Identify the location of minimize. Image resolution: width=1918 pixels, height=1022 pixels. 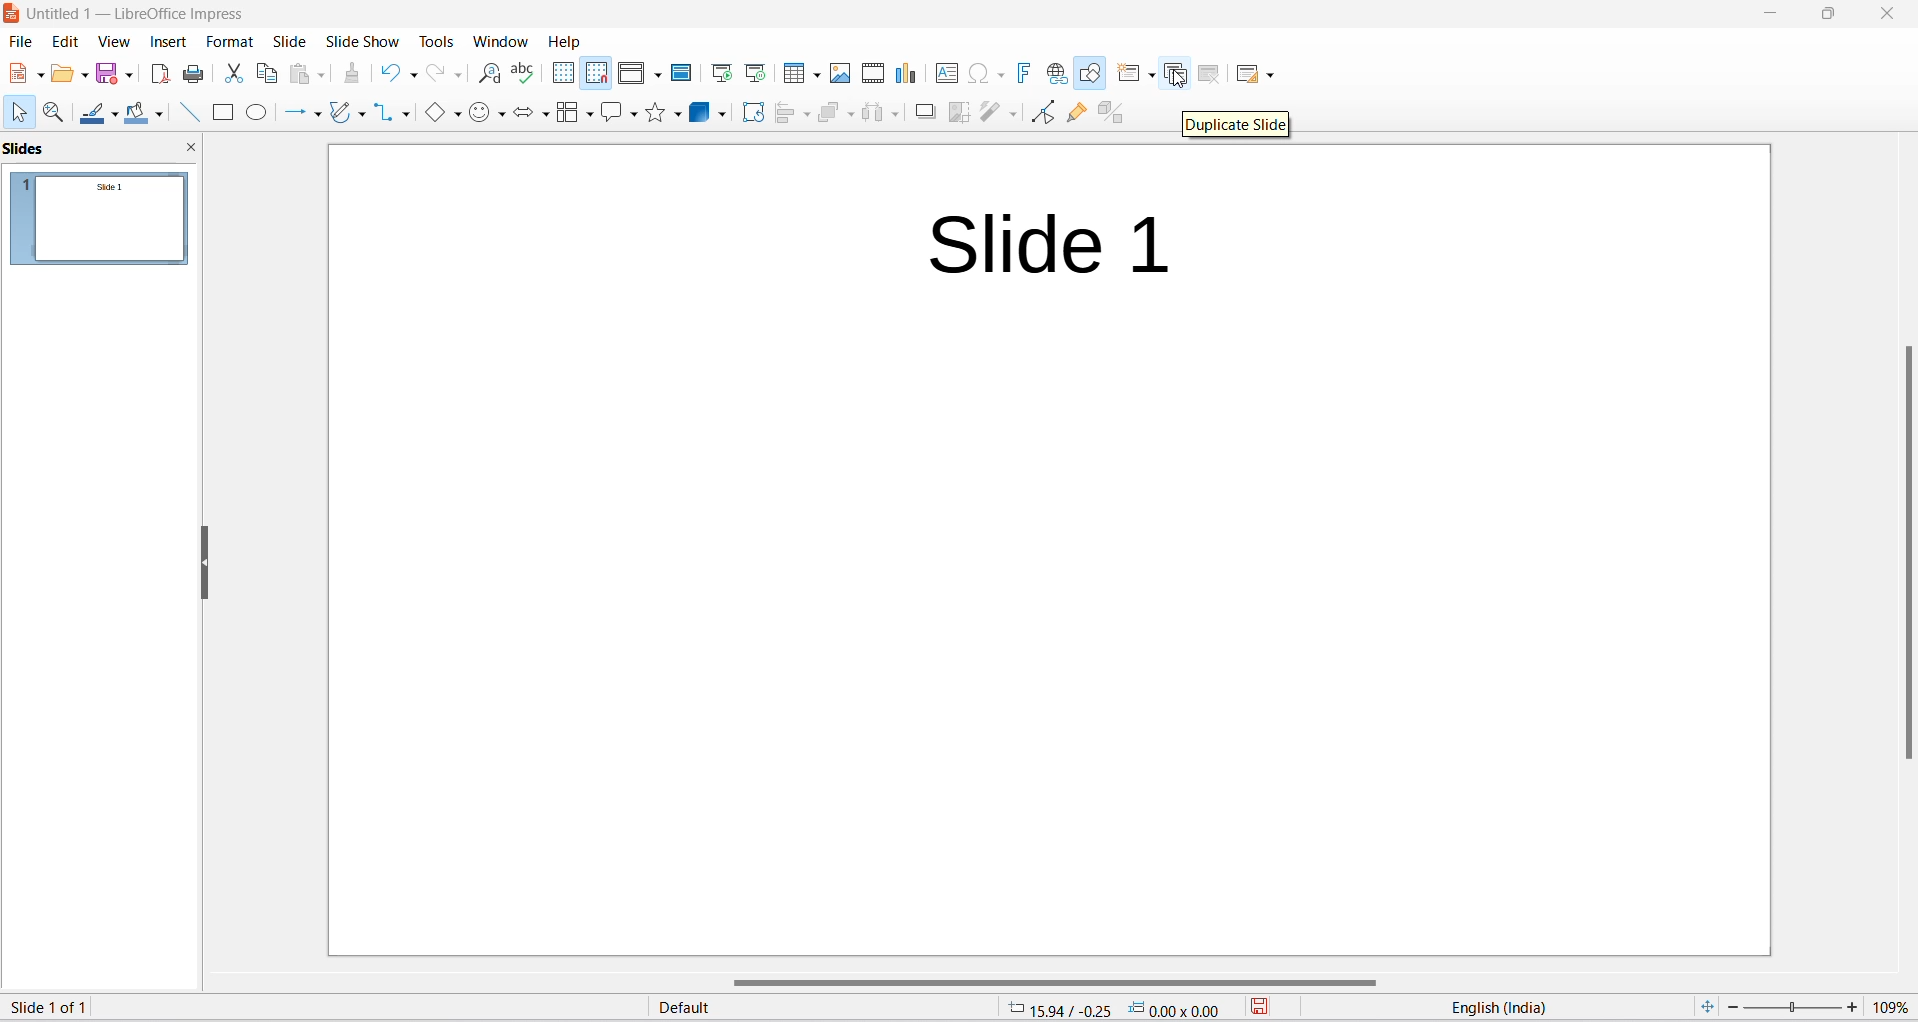
(1765, 13).